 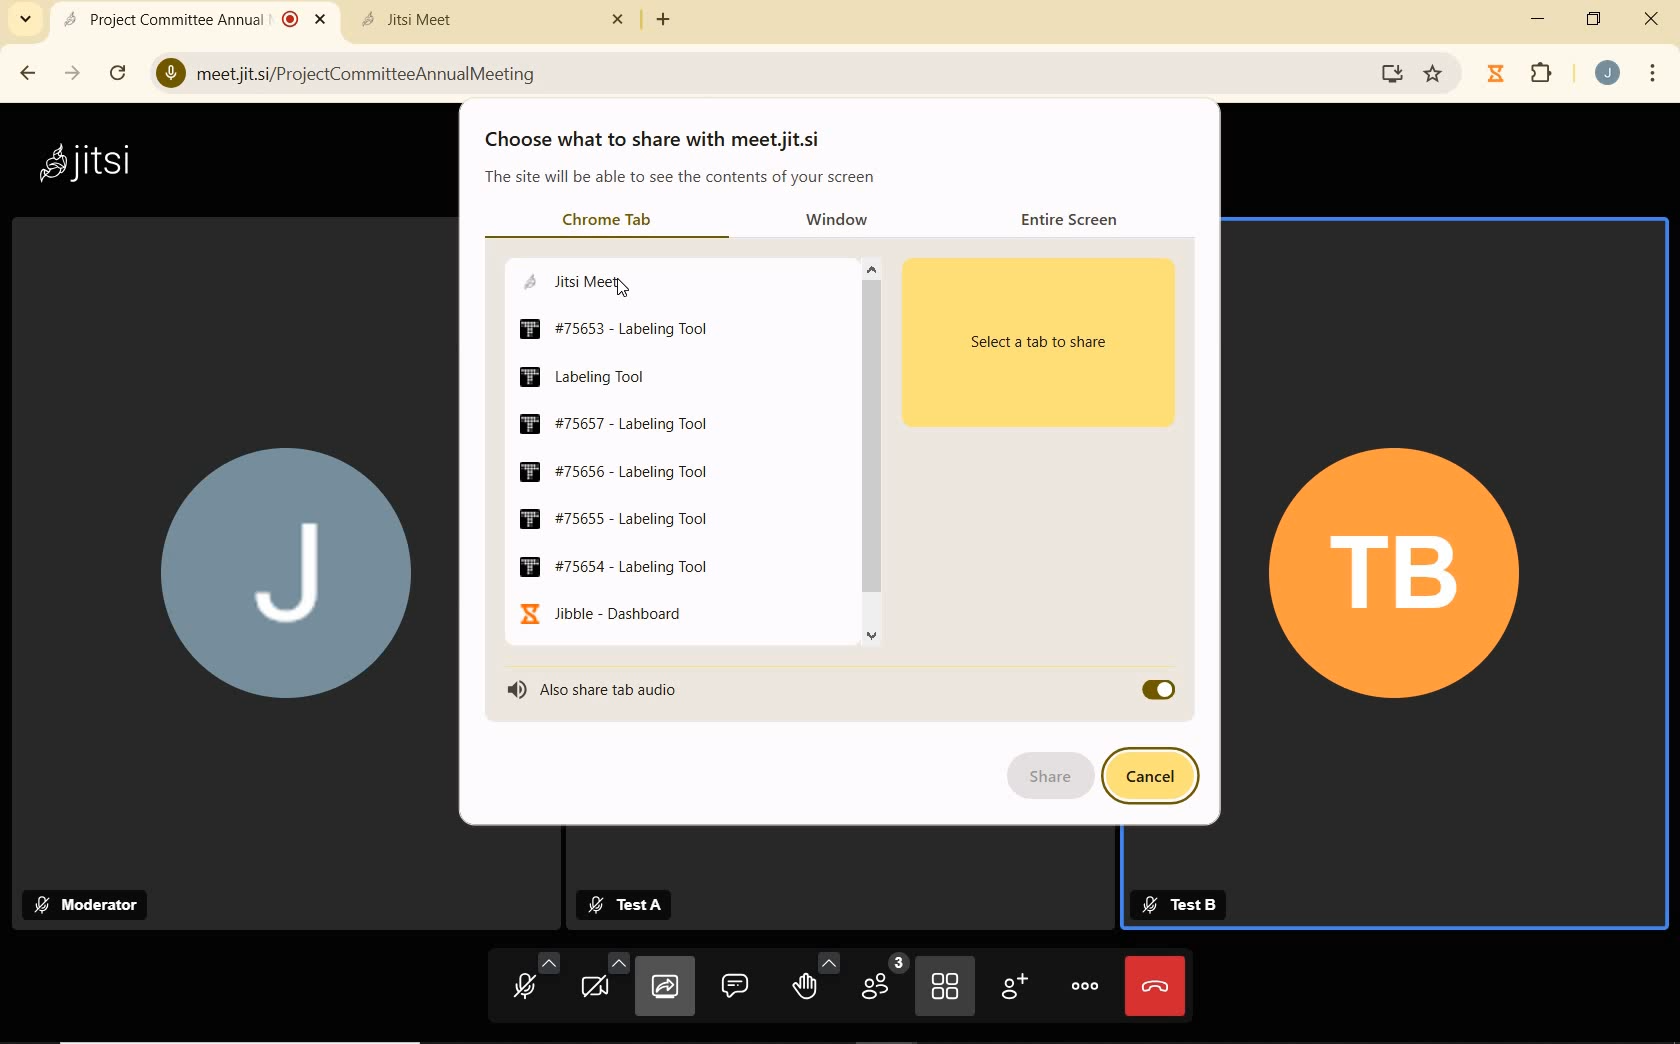 What do you see at coordinates (92, 904) in the screenshot?
I see `MODERATOR` at bounding box center [92, 904].